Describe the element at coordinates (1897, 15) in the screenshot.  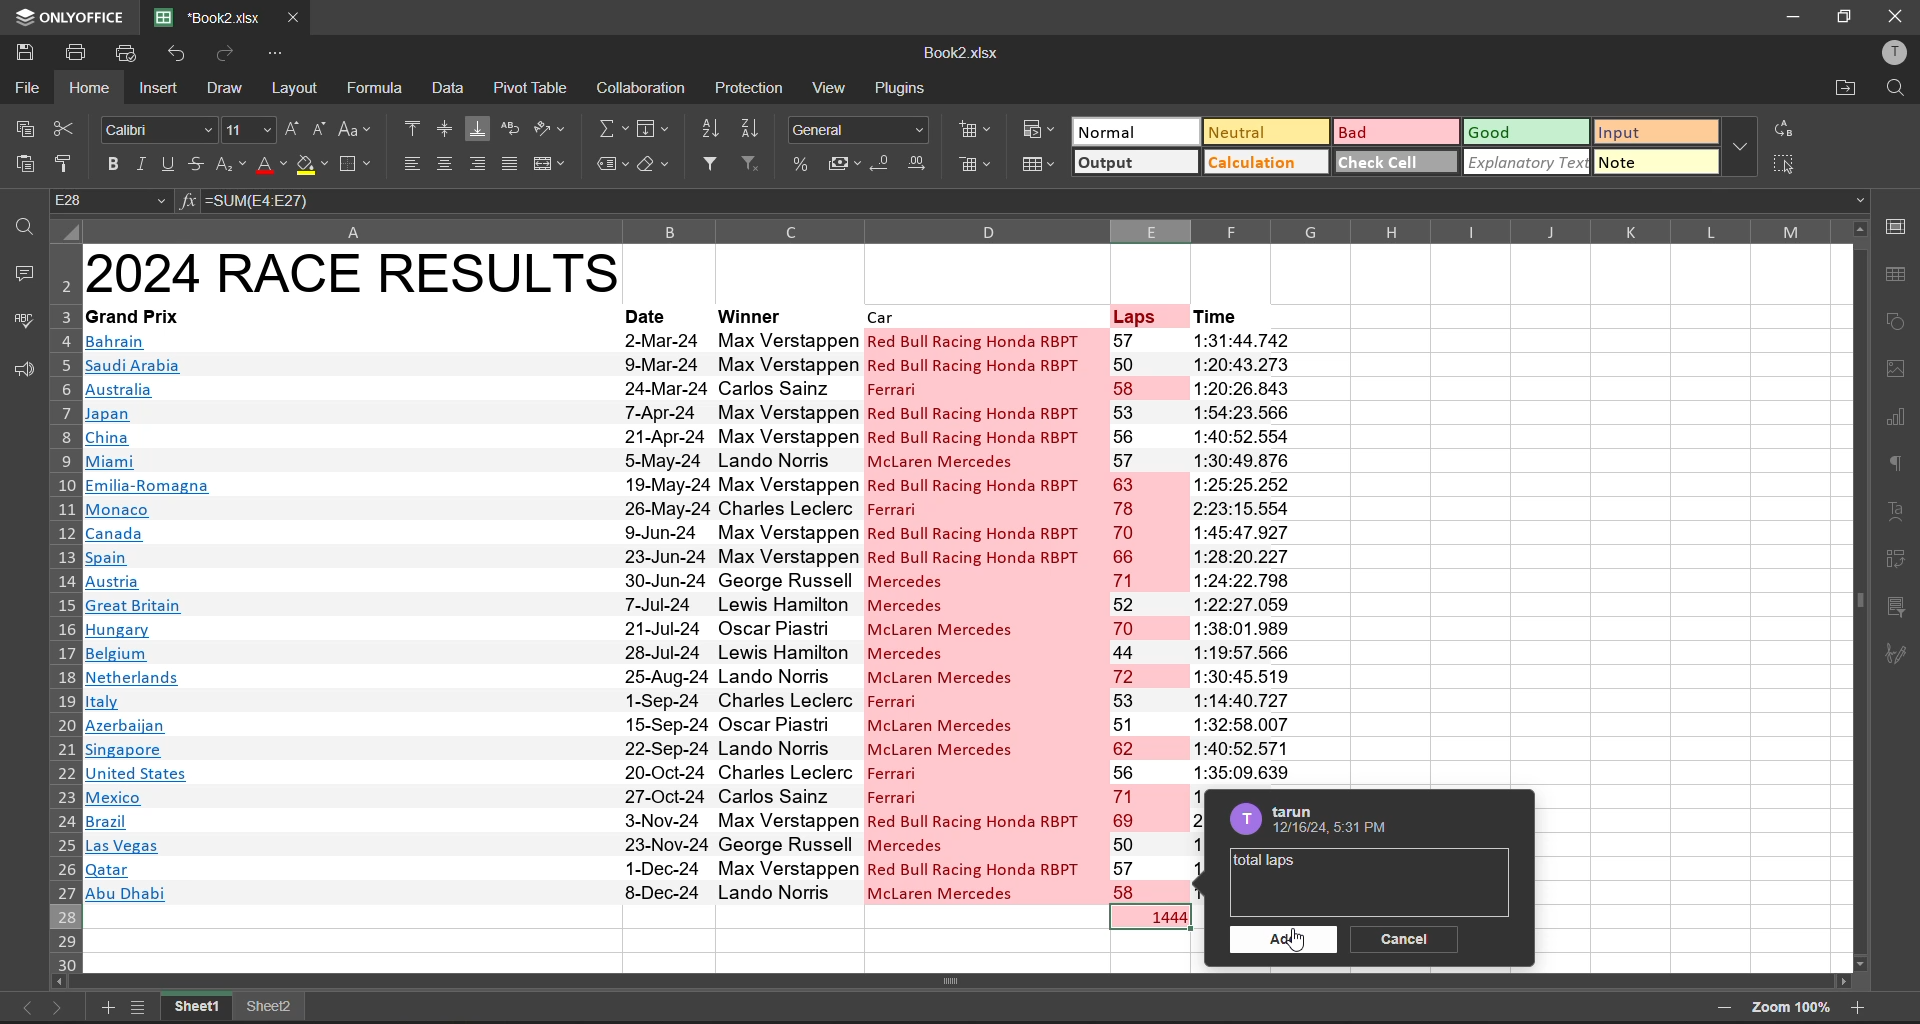
I see `close` at that location.